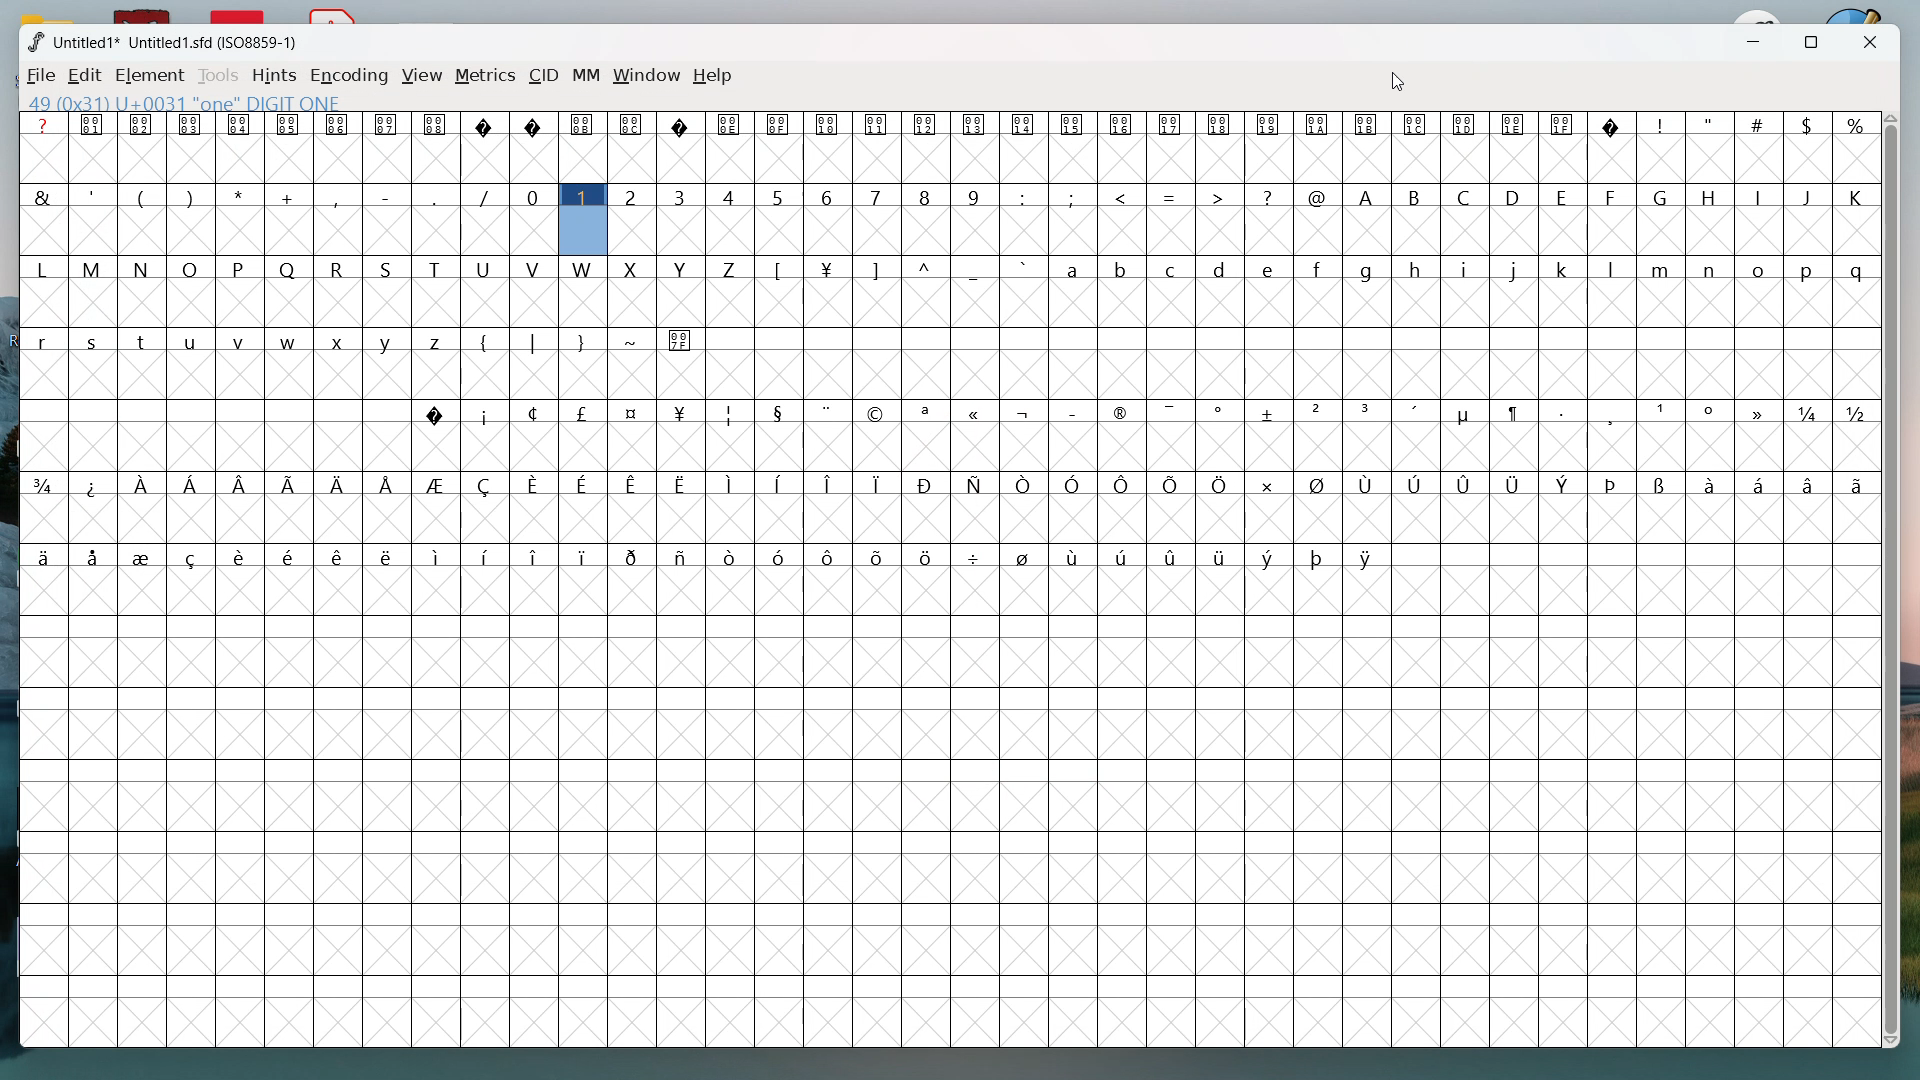 This screenshot has height=1080, width=1920. Describe the element at coordinates (537, 125) in the screenshot. I see `symbol` at that location.